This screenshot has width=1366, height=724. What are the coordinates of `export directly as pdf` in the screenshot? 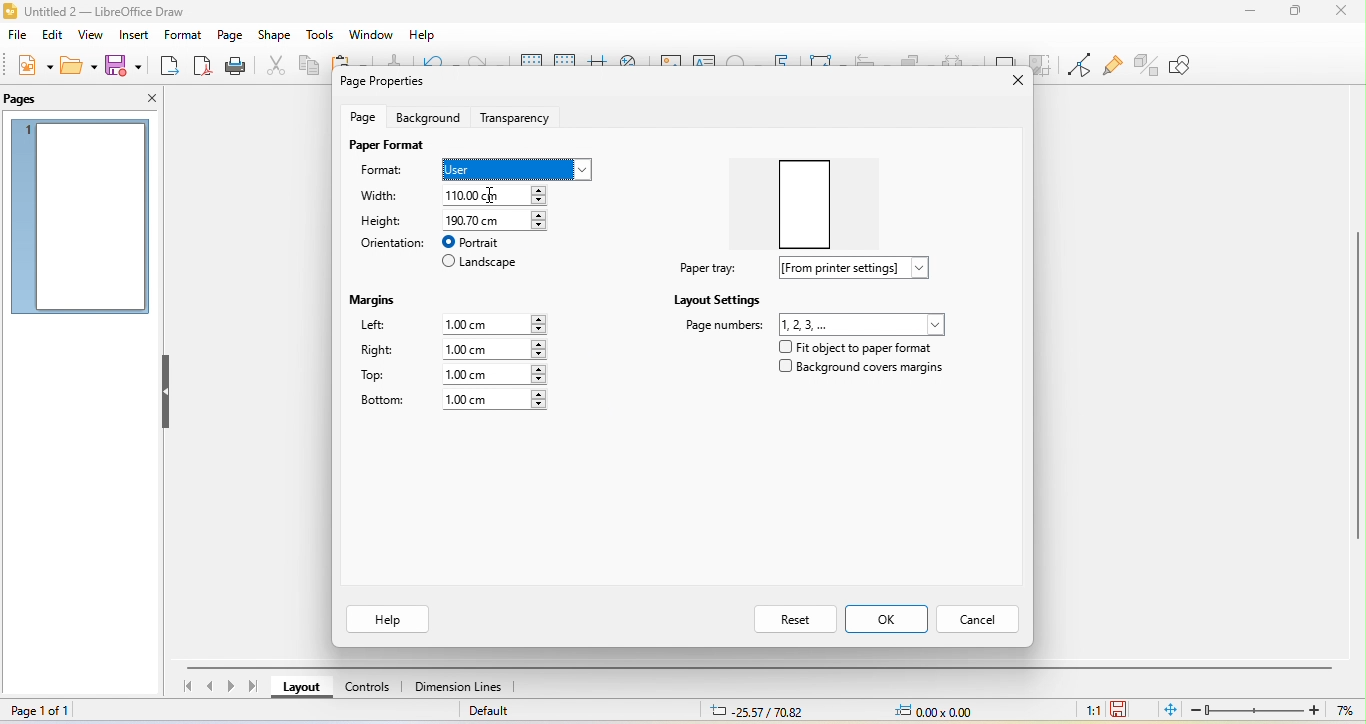 It's located at (202, 66).